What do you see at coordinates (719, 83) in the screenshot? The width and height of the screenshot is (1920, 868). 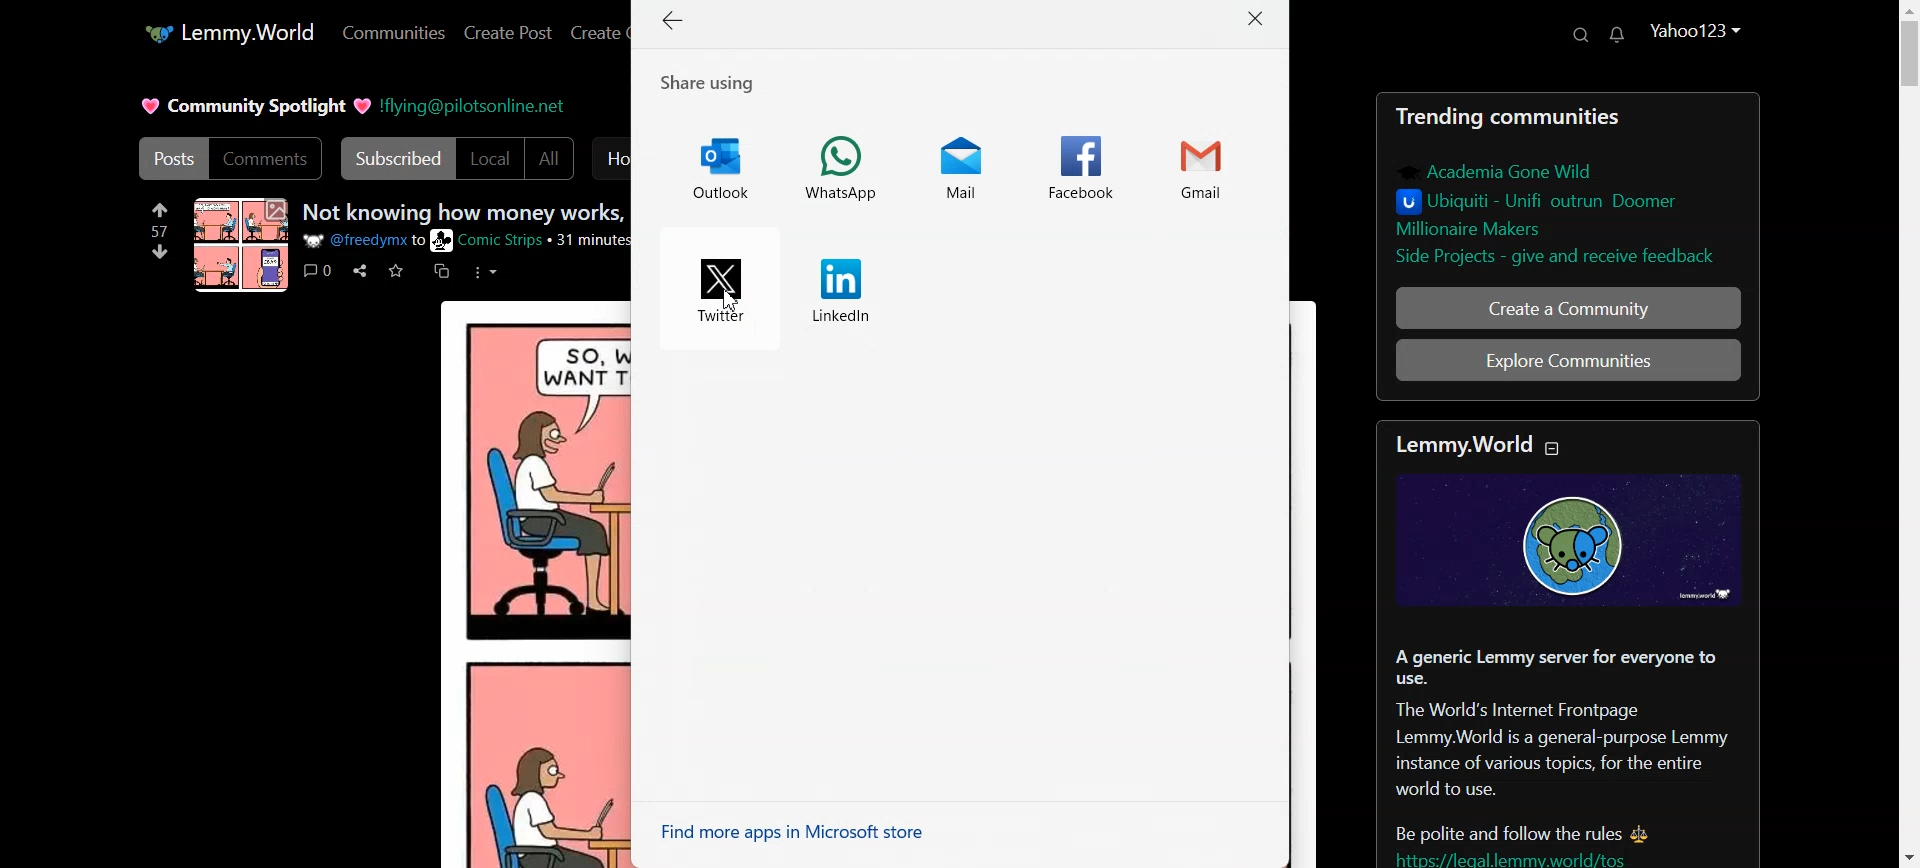 I see `share using ` at bounding box center [719, 83].